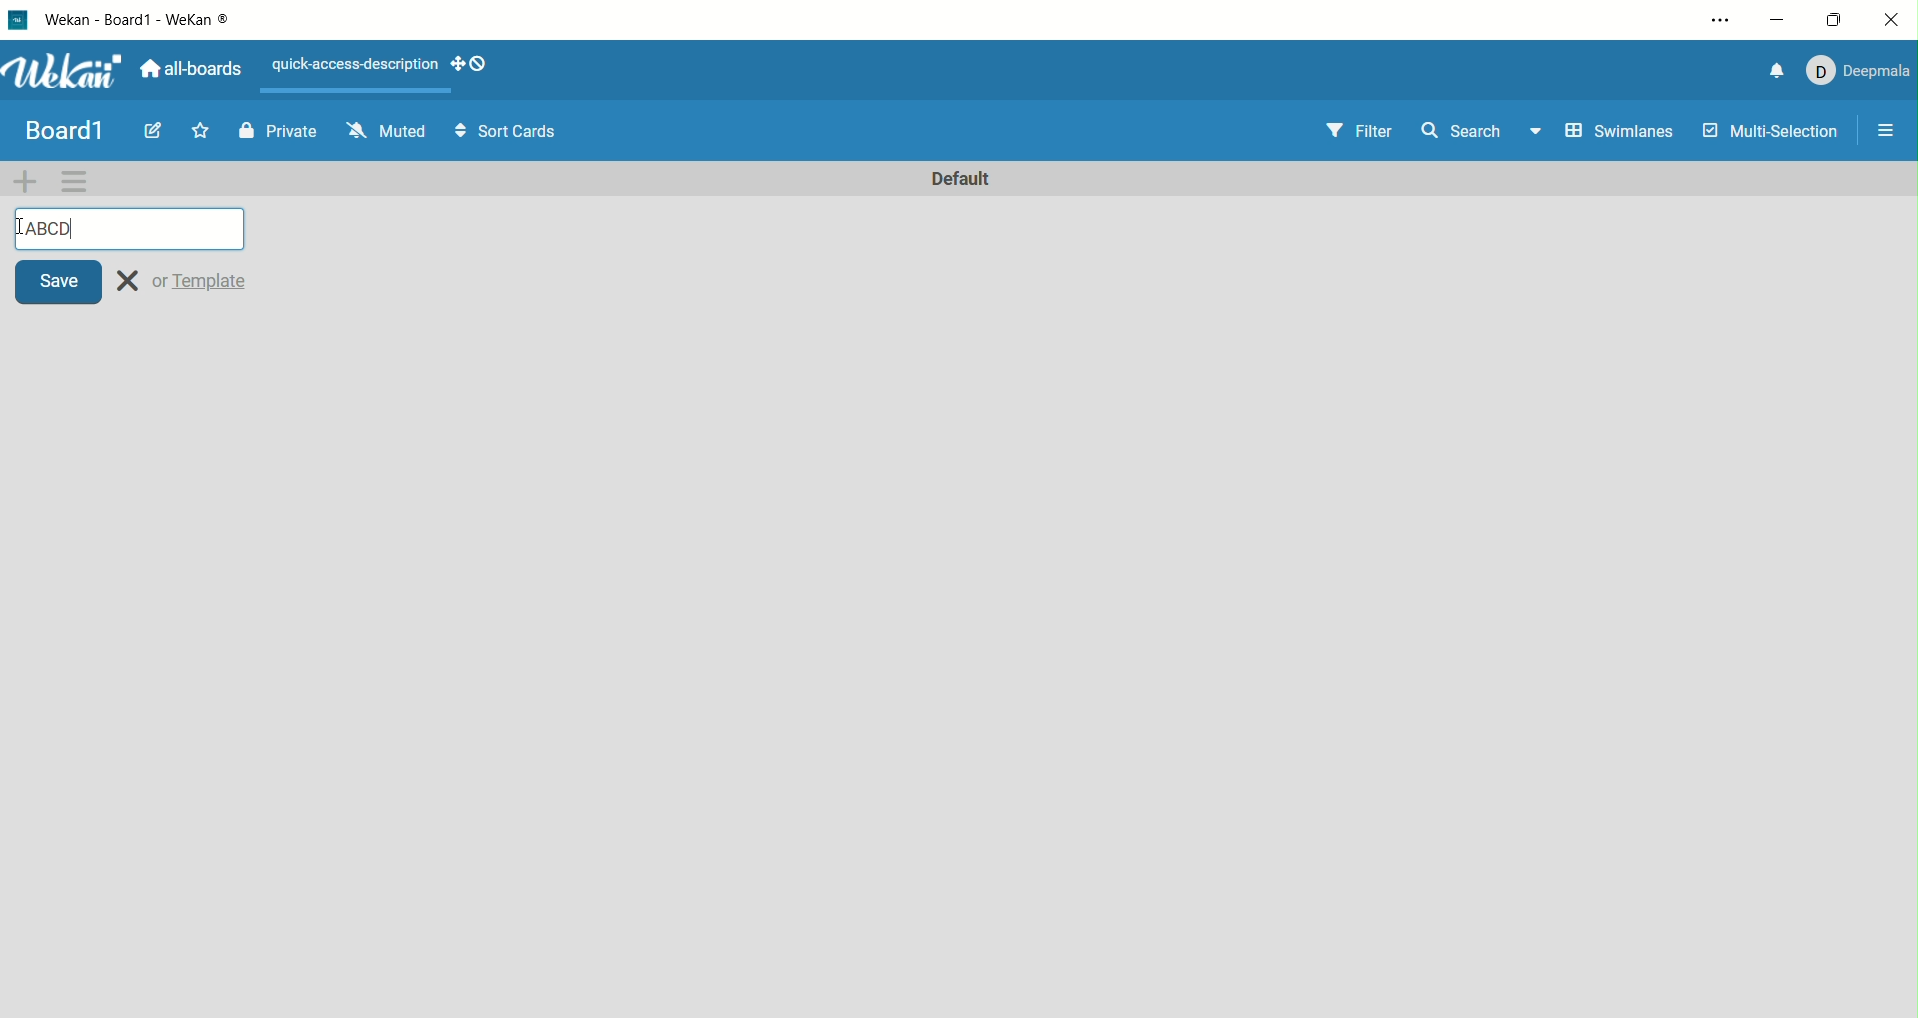  What do you see at coordinates (1617, 134) in the screenshot?
I see `swimlanes` at bounding box center [1617, 134].